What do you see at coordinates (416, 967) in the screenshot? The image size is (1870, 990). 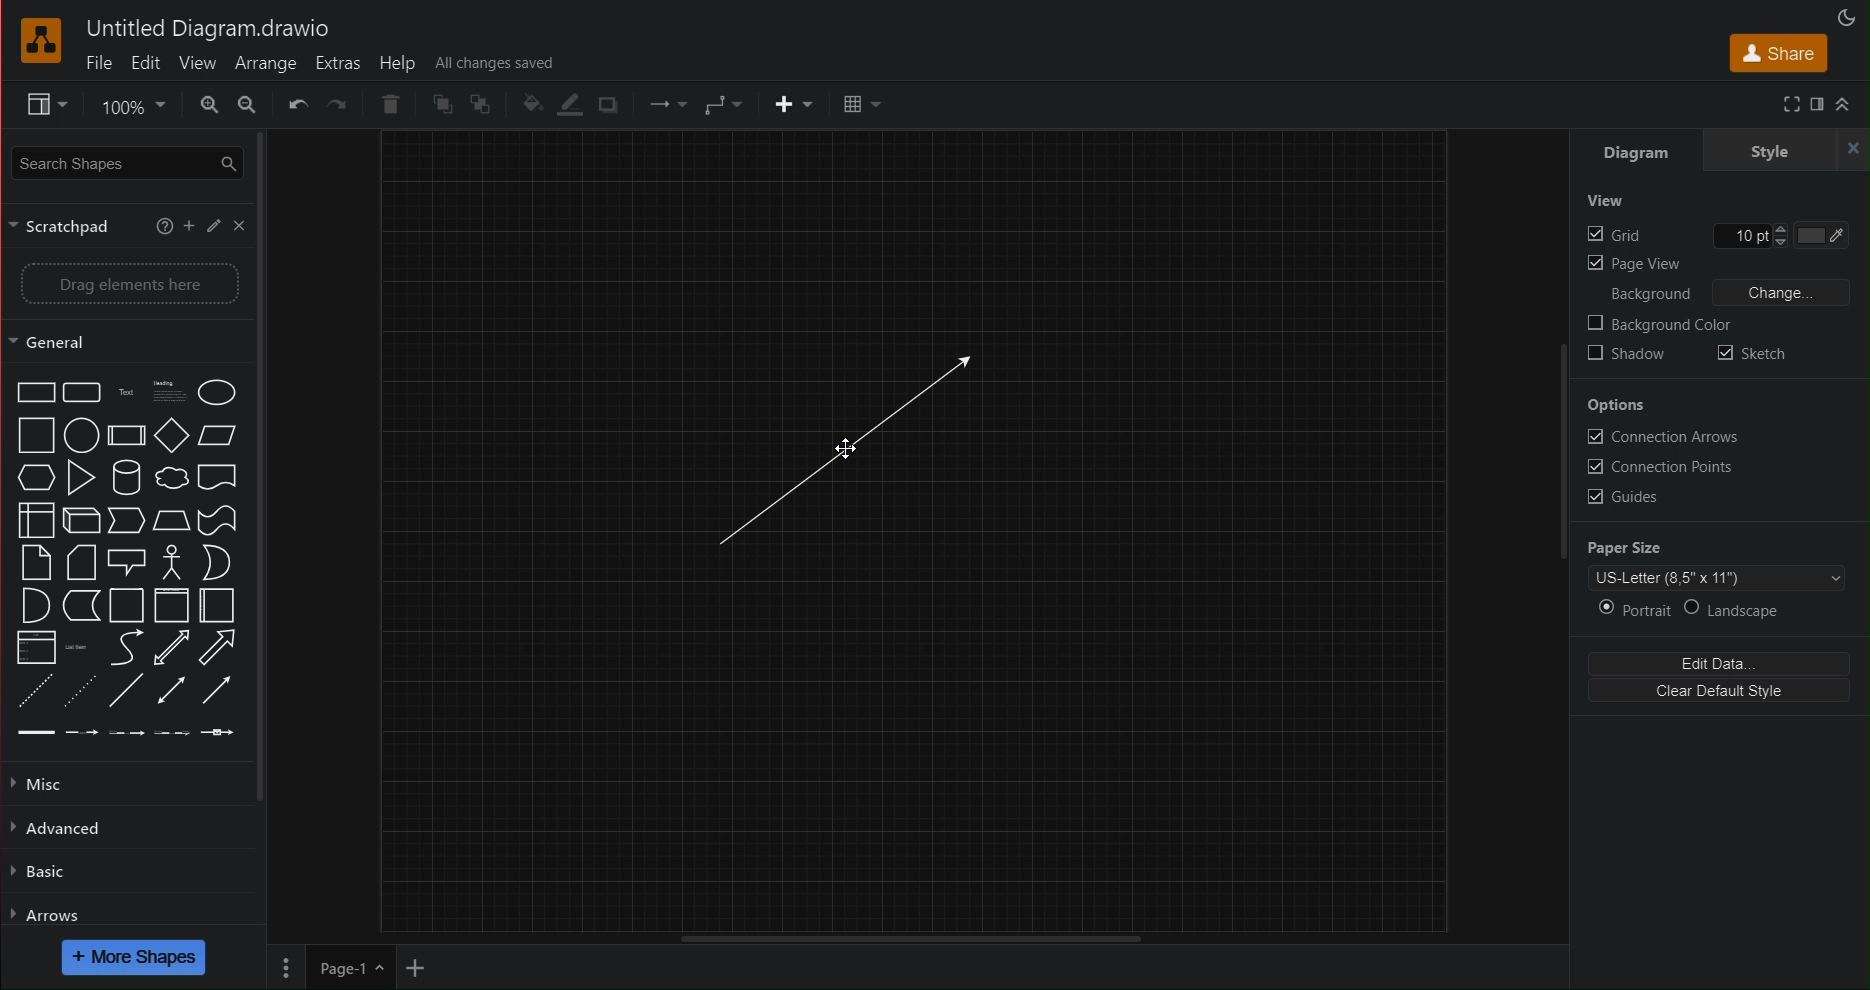 I see `Add new page` at bounding box center [416, 967].